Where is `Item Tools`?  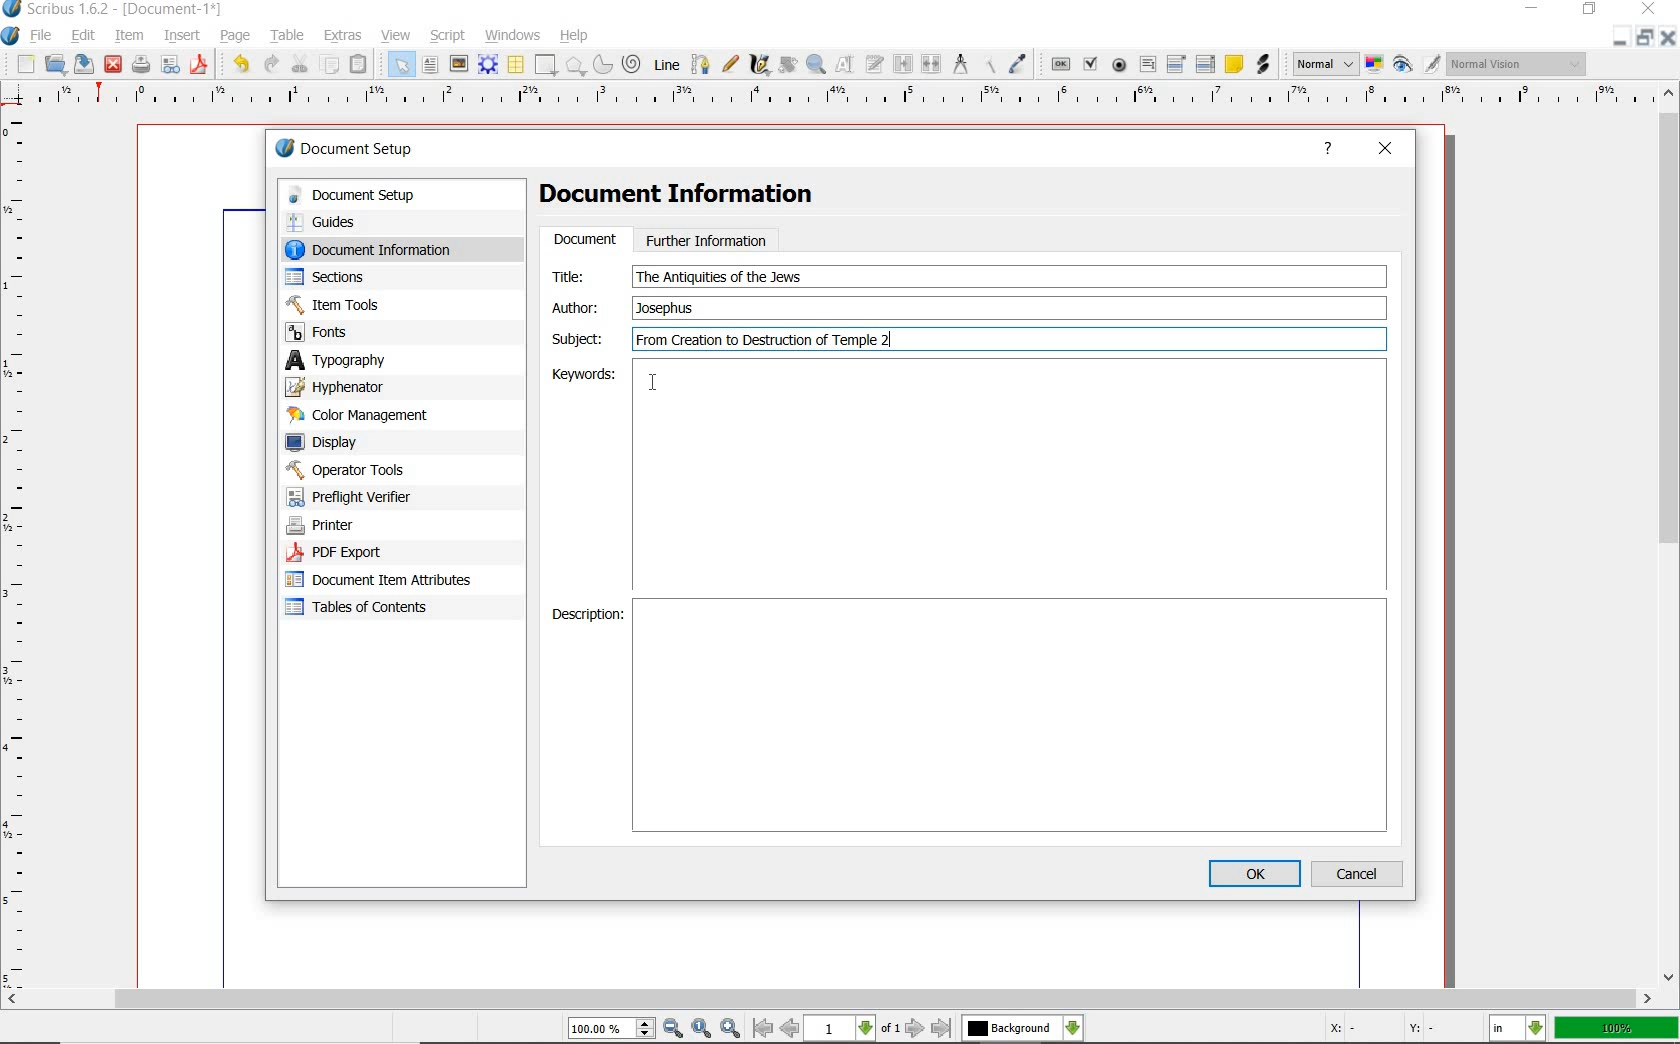
Item Tools is located at coordinates (379, 304).